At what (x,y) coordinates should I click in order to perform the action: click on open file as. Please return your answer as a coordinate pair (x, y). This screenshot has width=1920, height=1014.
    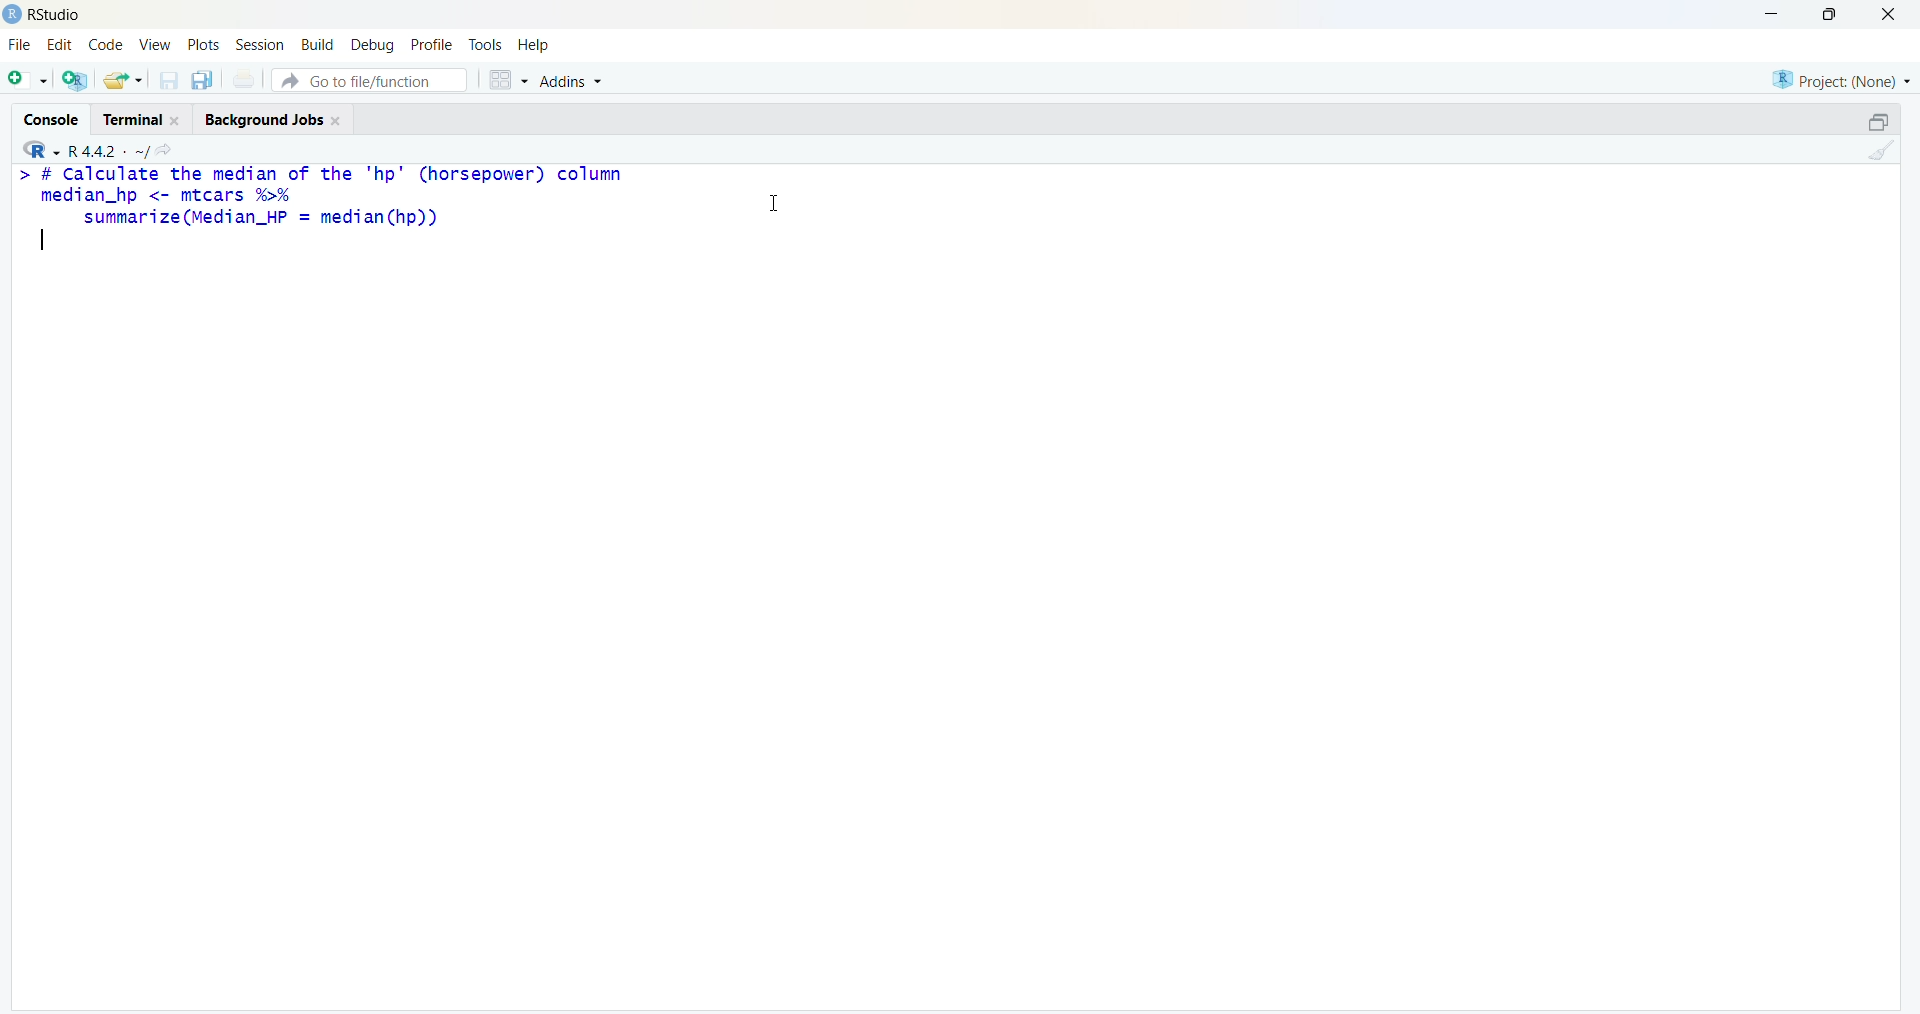
    Looking at the image, I should click on (29, 81).